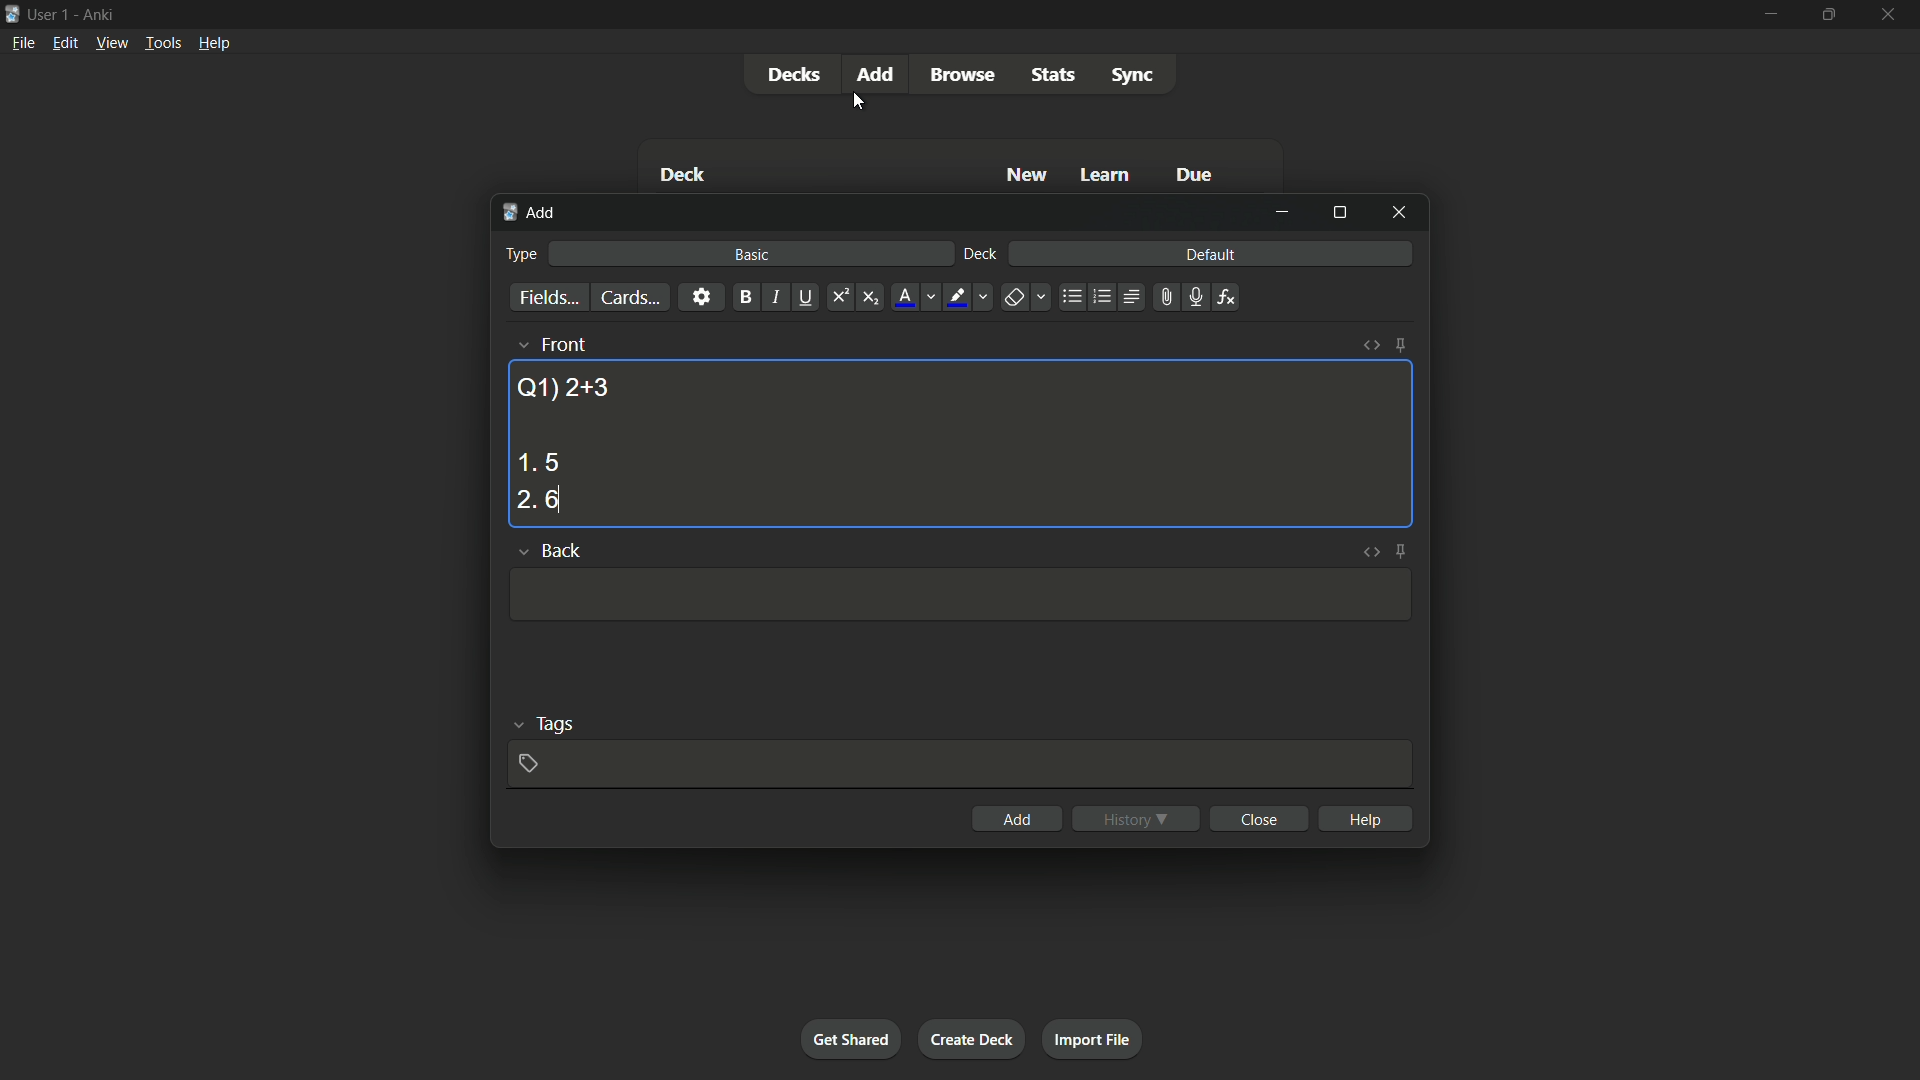 Image resolution: width=1920 pixels, height=1080 pixels. What do you see at coordinates (1055, 75) in the screenshot?
I see `stats` at bounding box center [1055, 75].